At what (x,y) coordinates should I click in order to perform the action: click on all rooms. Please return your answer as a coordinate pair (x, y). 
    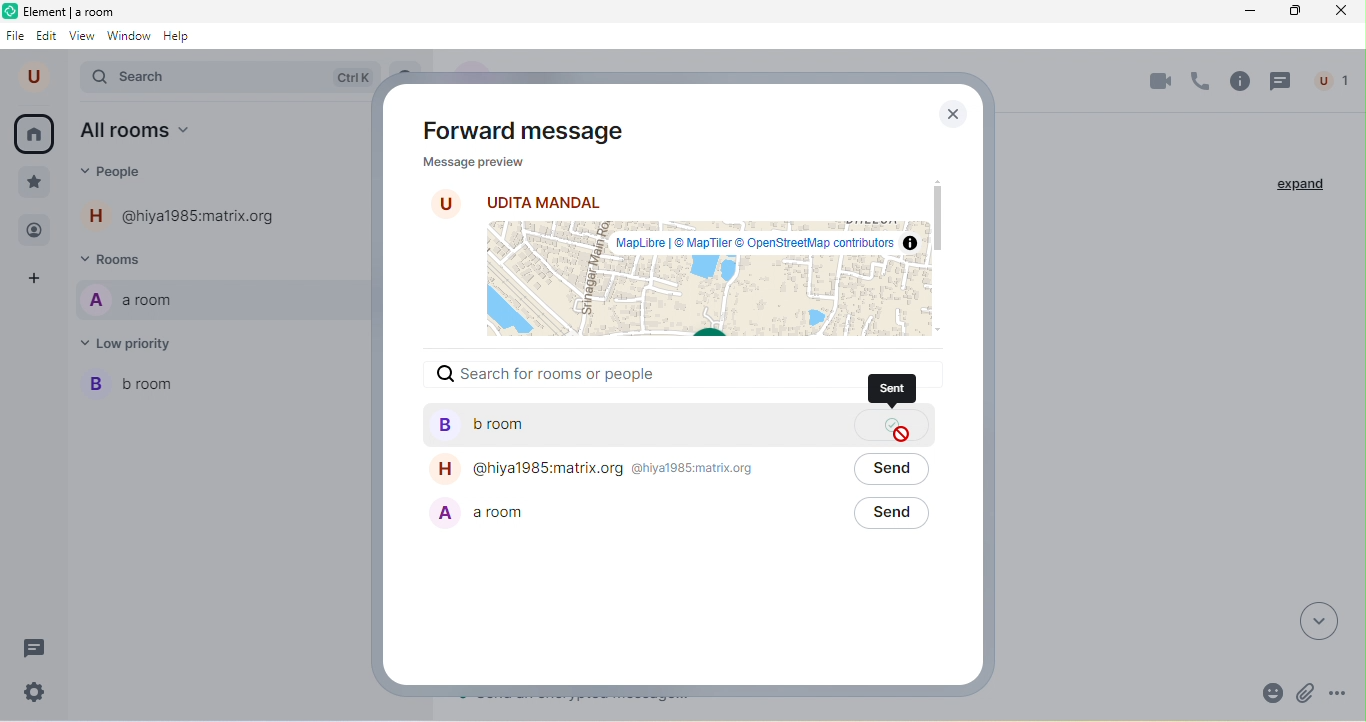
    Looking at the image, I should click on (141, 130).